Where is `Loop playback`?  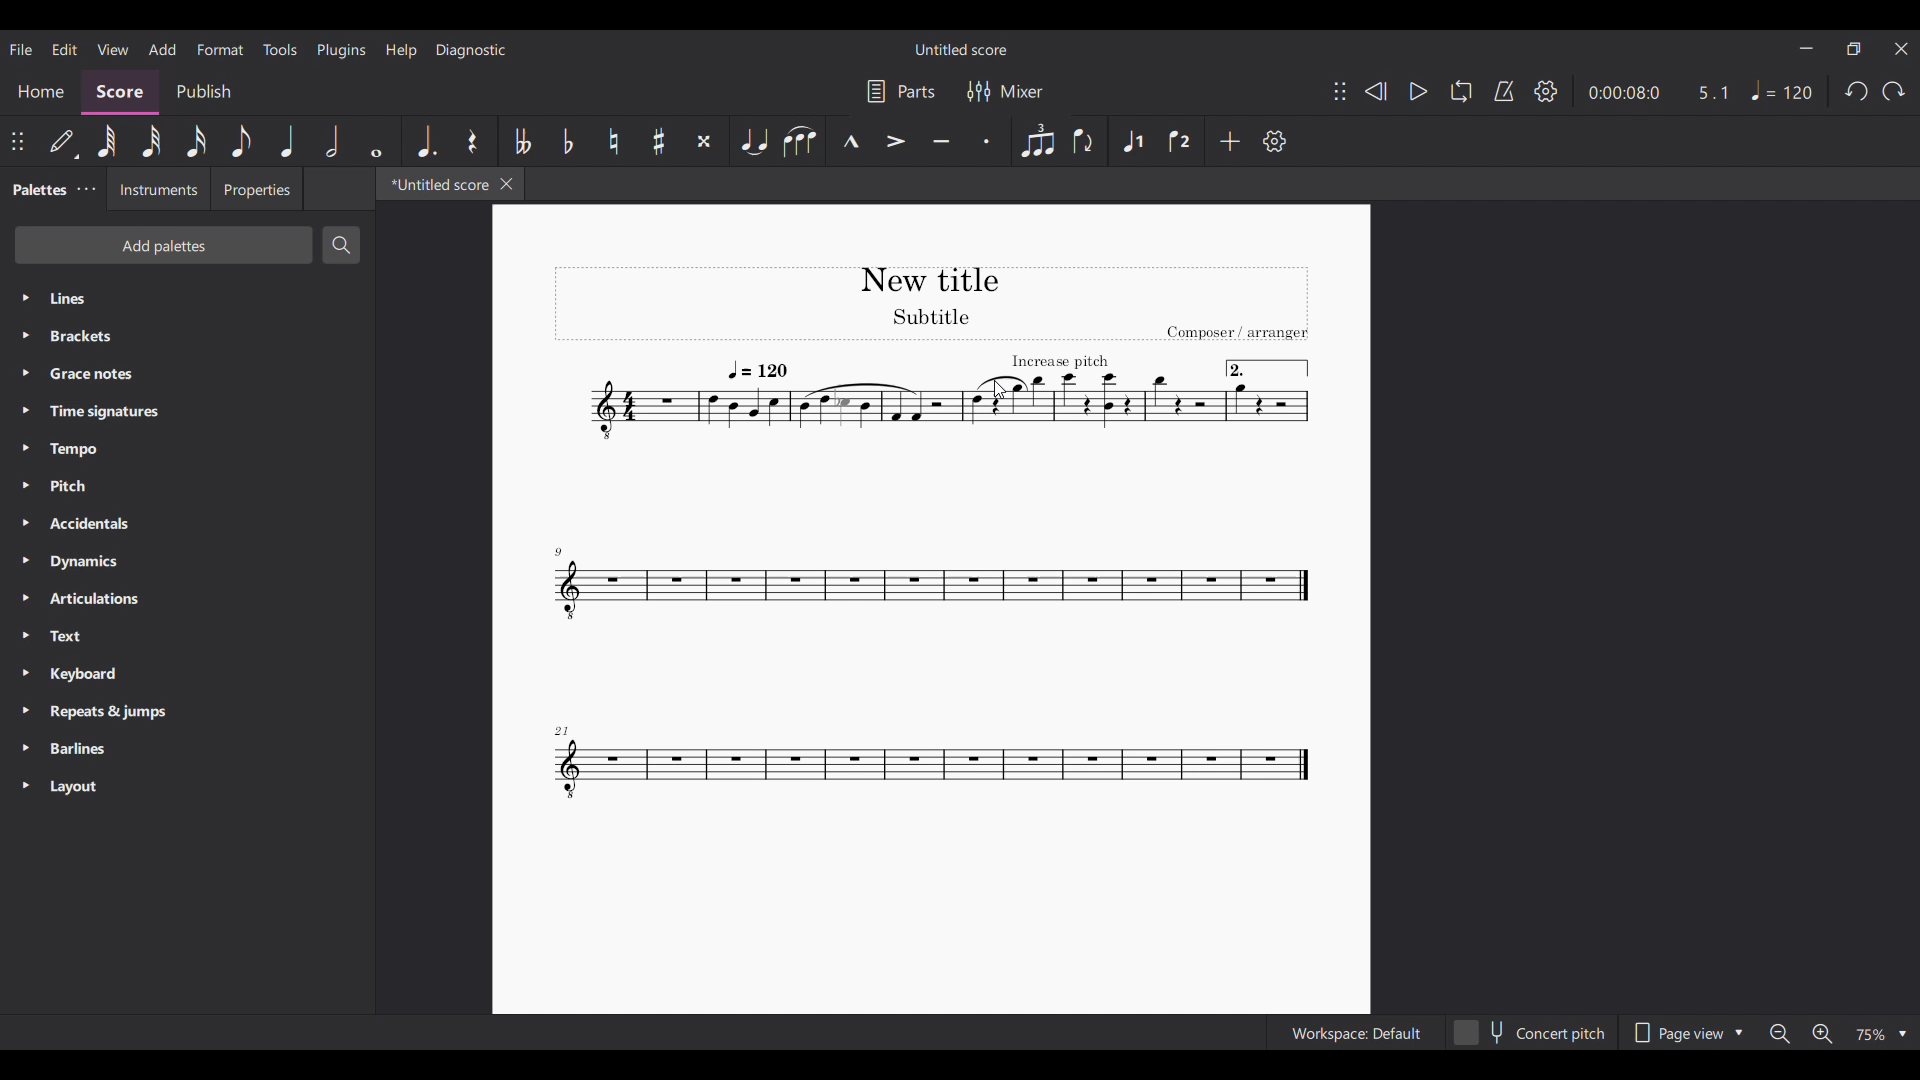
Loop playback is located at coordinates (1461, 91).